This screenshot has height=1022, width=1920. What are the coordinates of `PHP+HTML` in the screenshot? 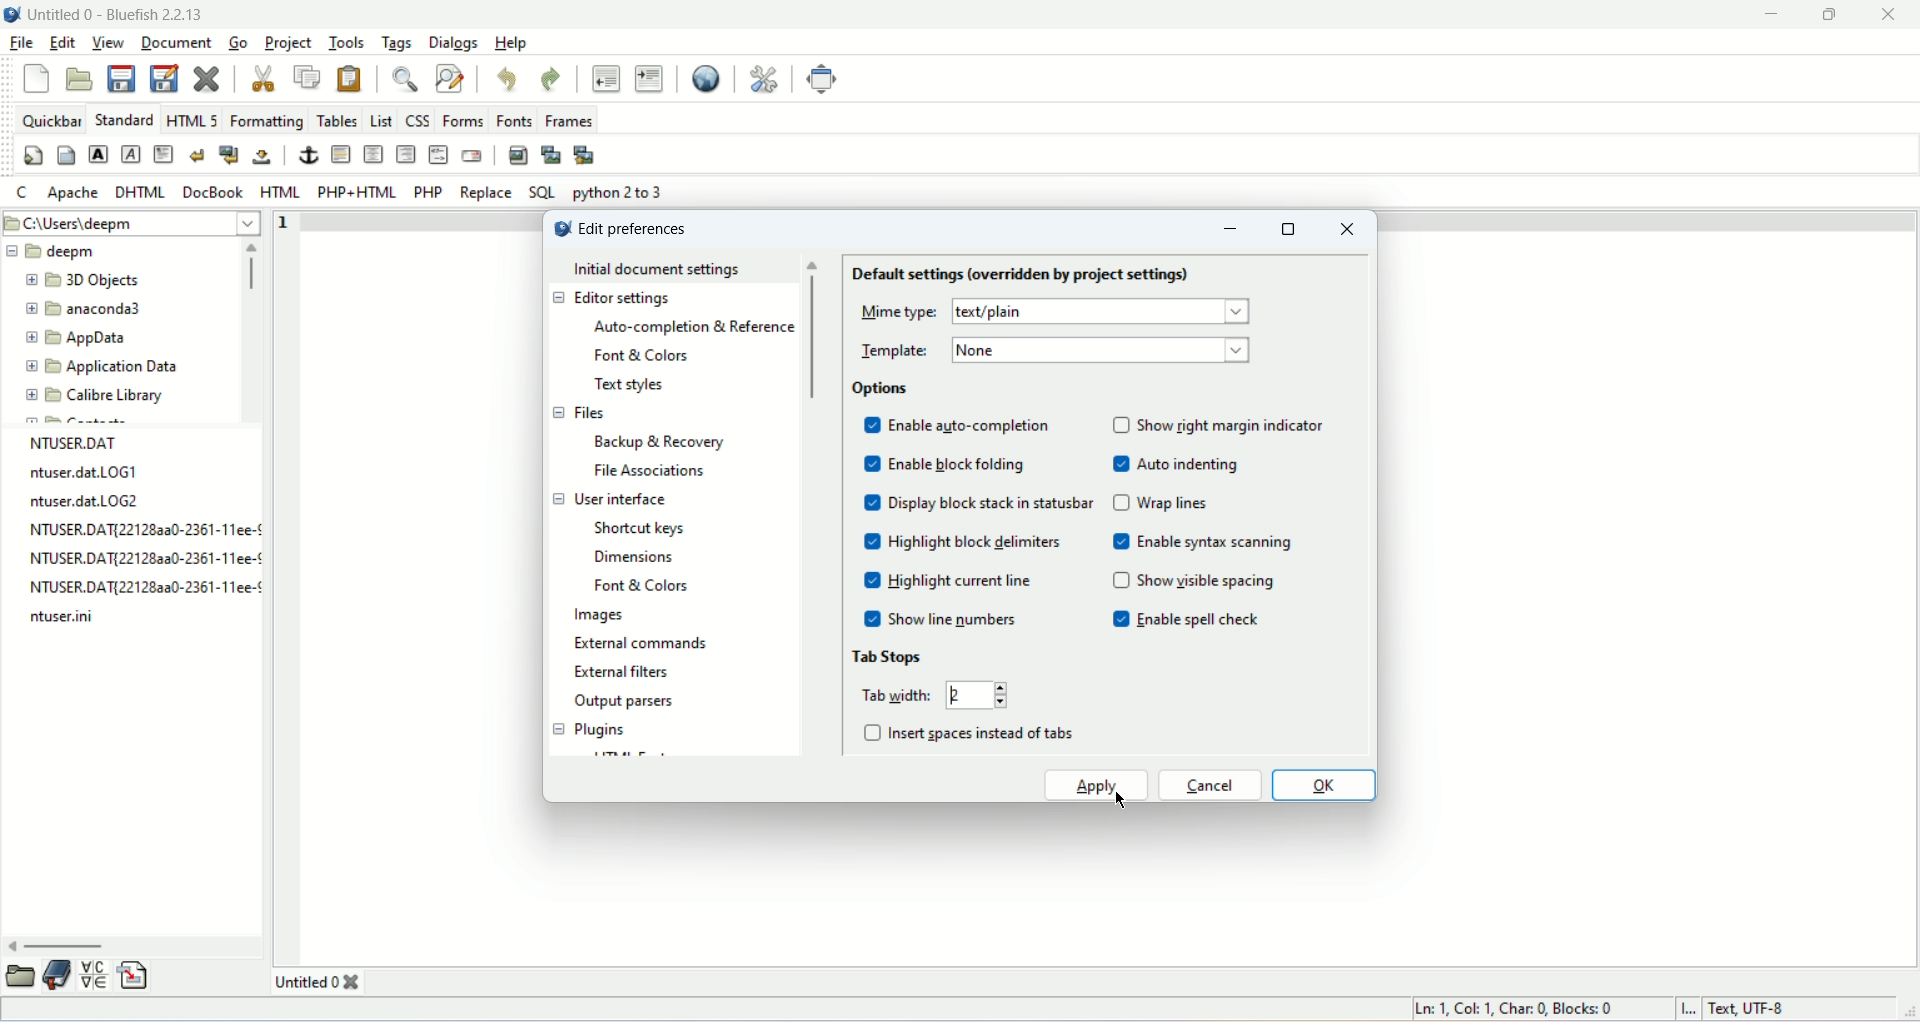 It's located at (357, 191).